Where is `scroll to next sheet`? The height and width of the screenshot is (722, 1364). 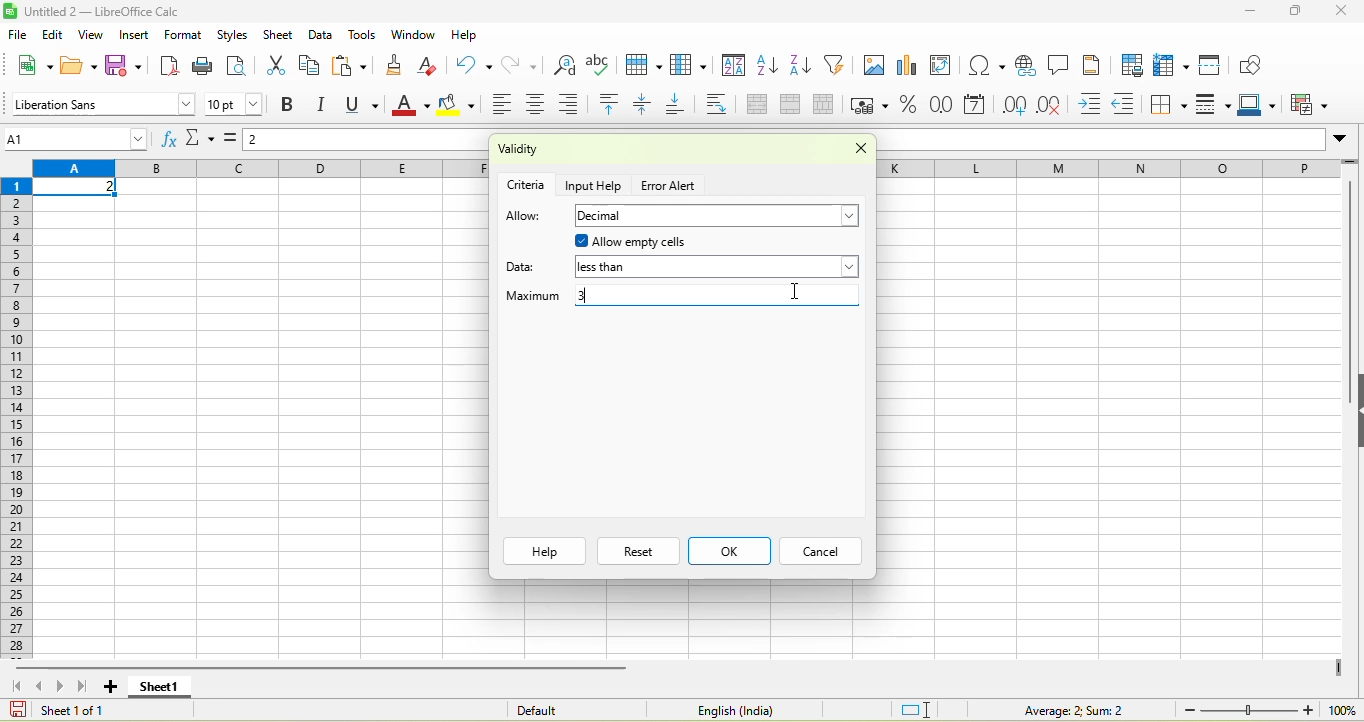 scroll to next sheet is located at coordinates (63, 687).